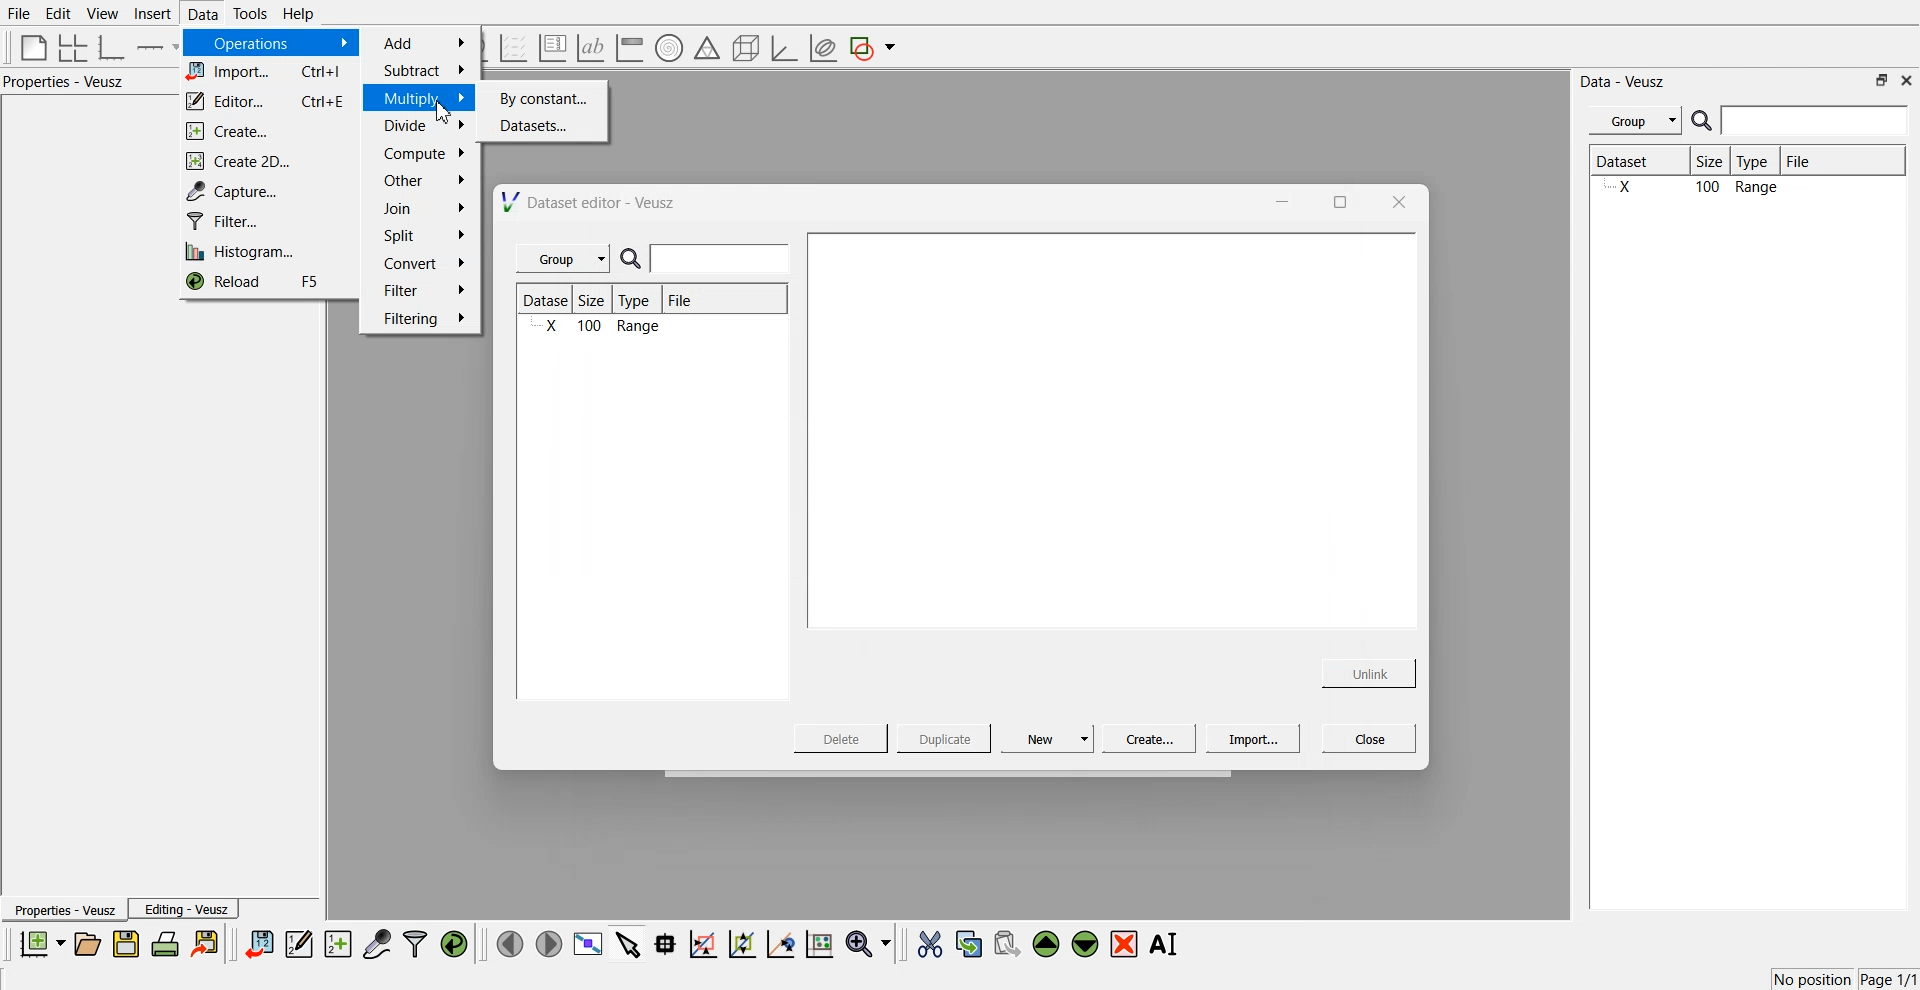 The height and width of the screenshot is (990, 1920). What do you see at coordinates (258, 944) in the screenshot?
I see `import data sets` at bounding box center [258, 944].